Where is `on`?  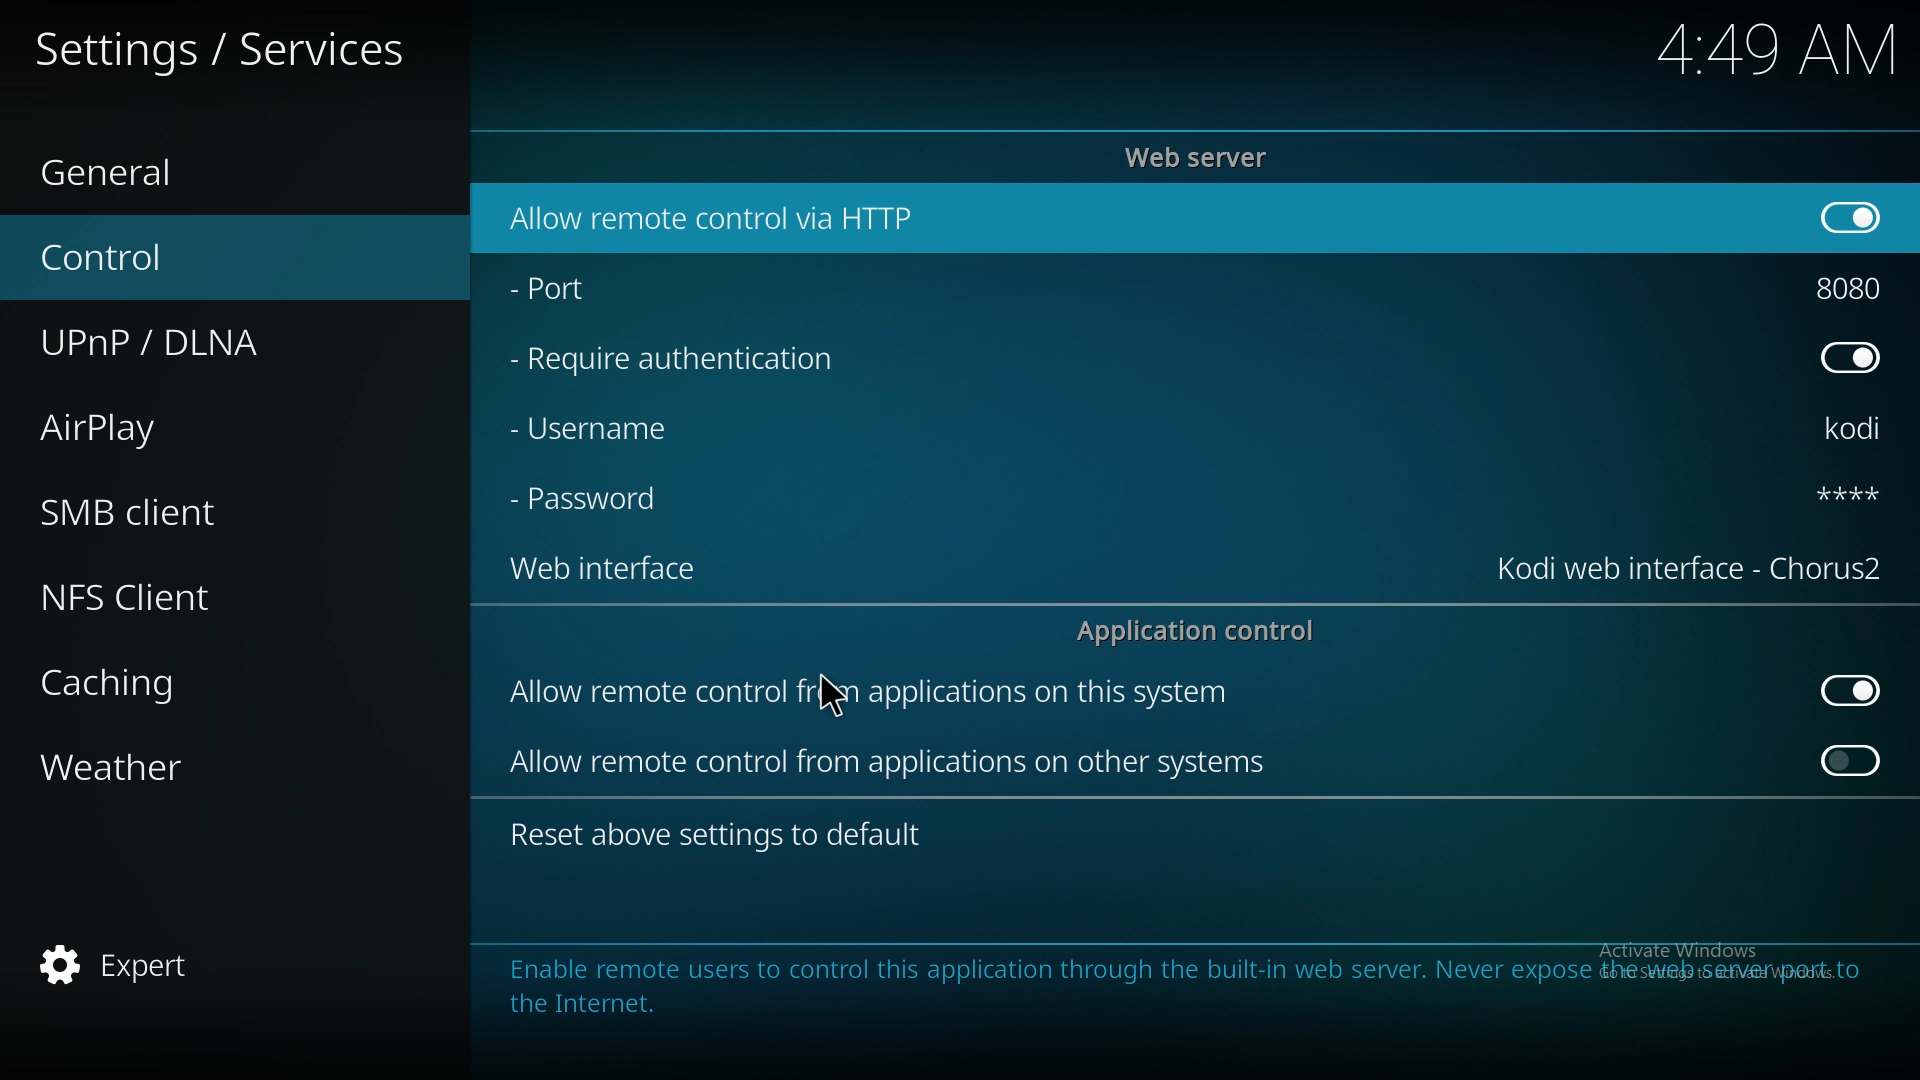 on is located at coordinates (1852, 765).